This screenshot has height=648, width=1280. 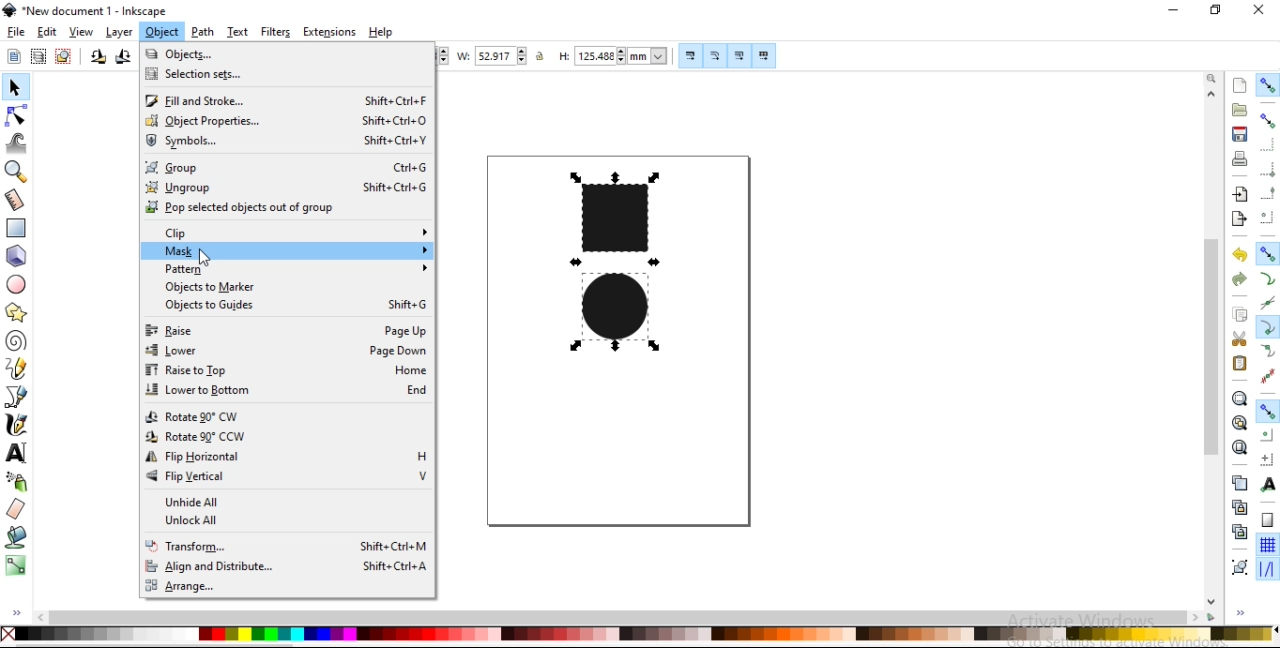 I want to click on measurement tool , so click(x=17, y=199).